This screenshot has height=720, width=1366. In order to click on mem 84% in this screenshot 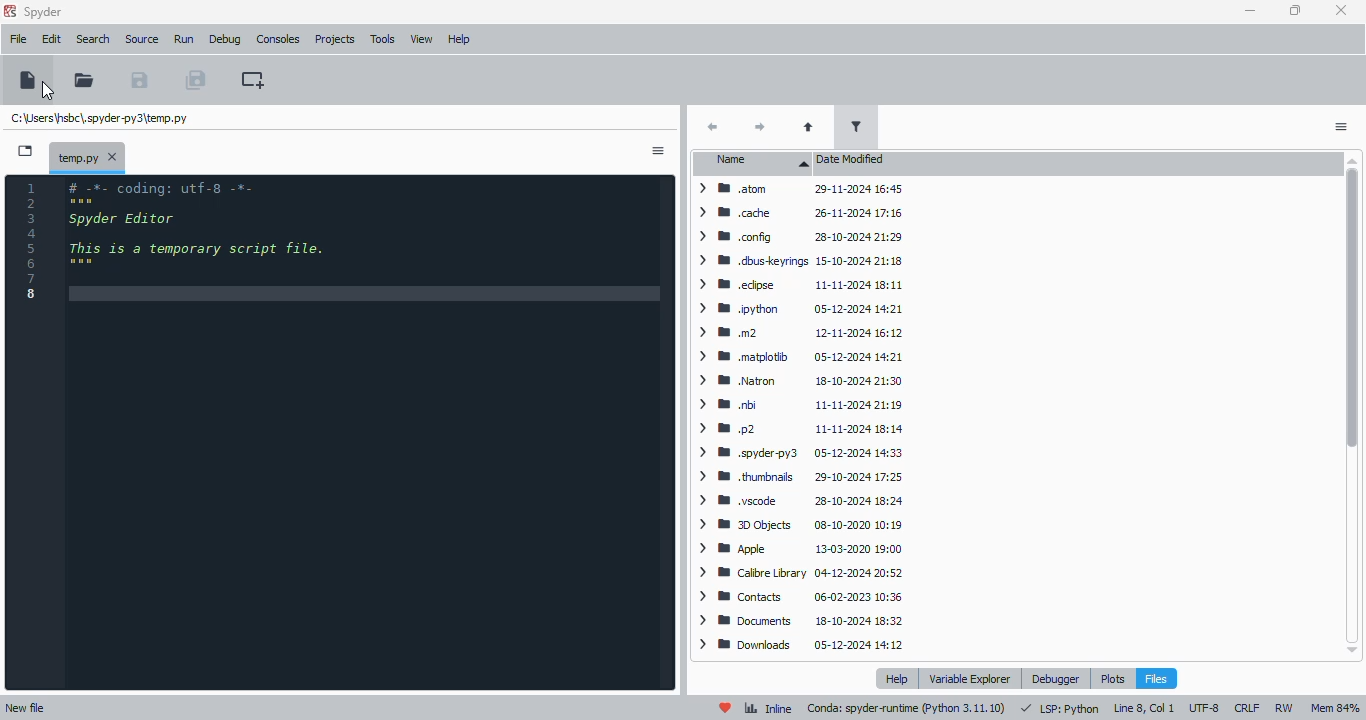, I will do `click(1334, 708)`.